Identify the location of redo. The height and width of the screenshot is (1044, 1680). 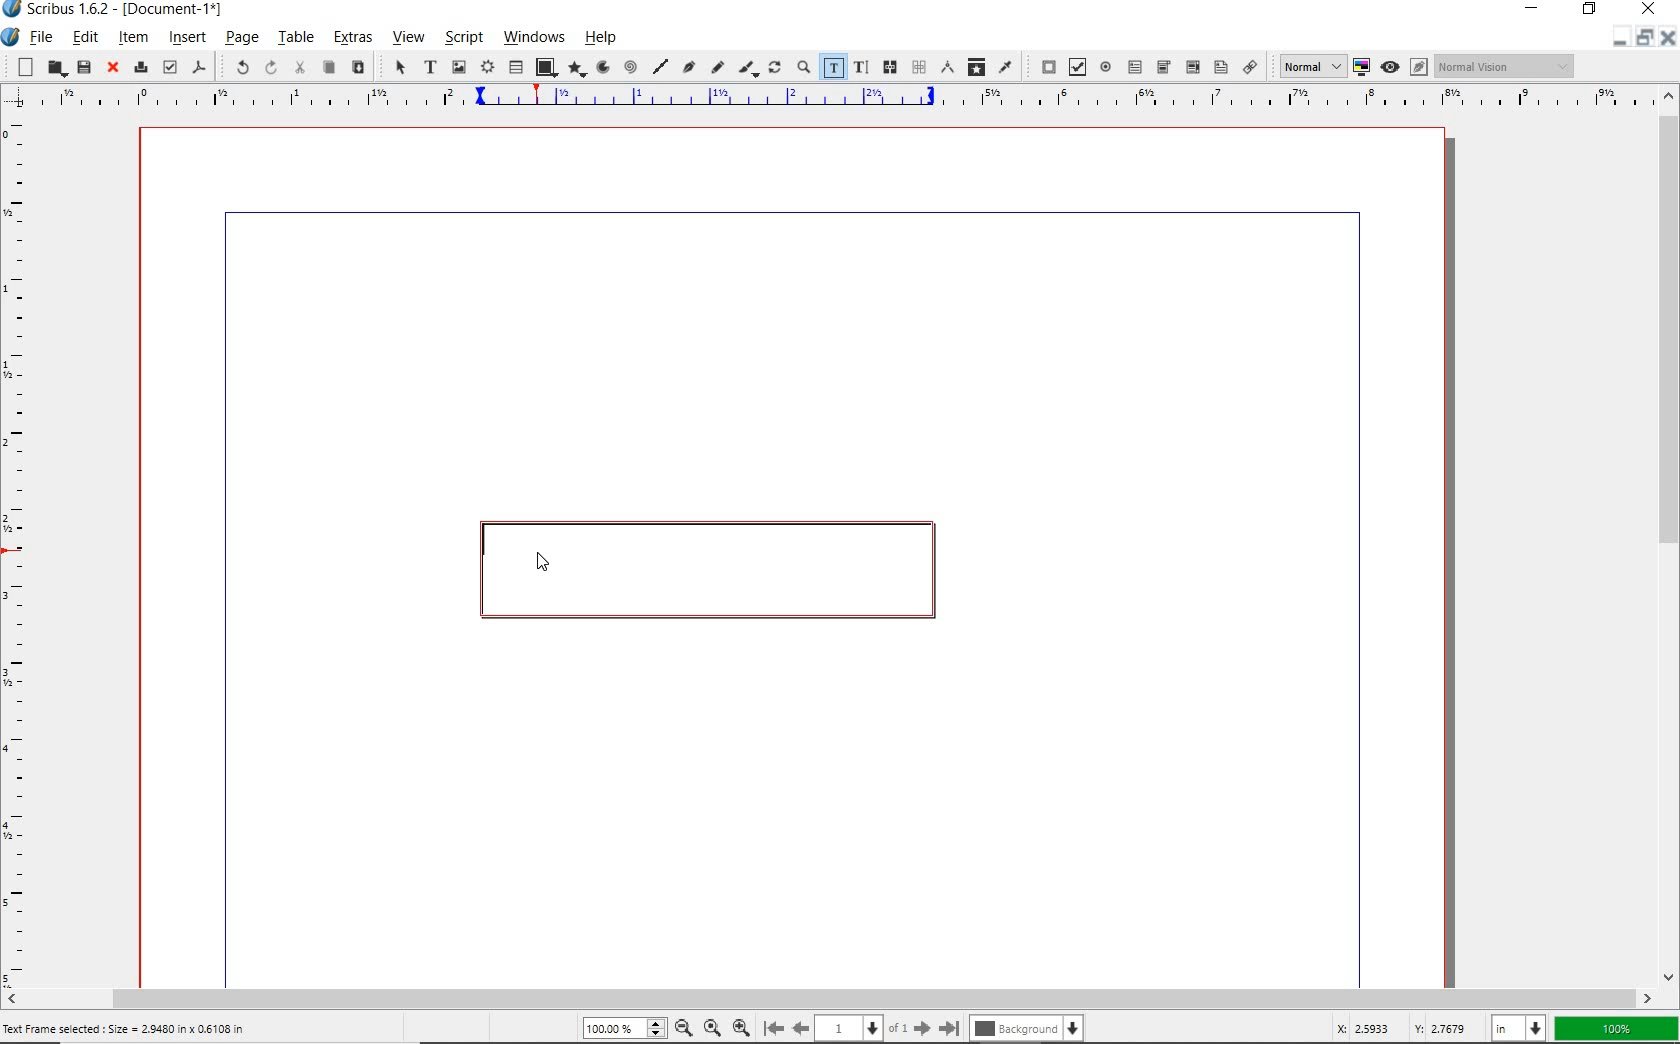
(269, 67).